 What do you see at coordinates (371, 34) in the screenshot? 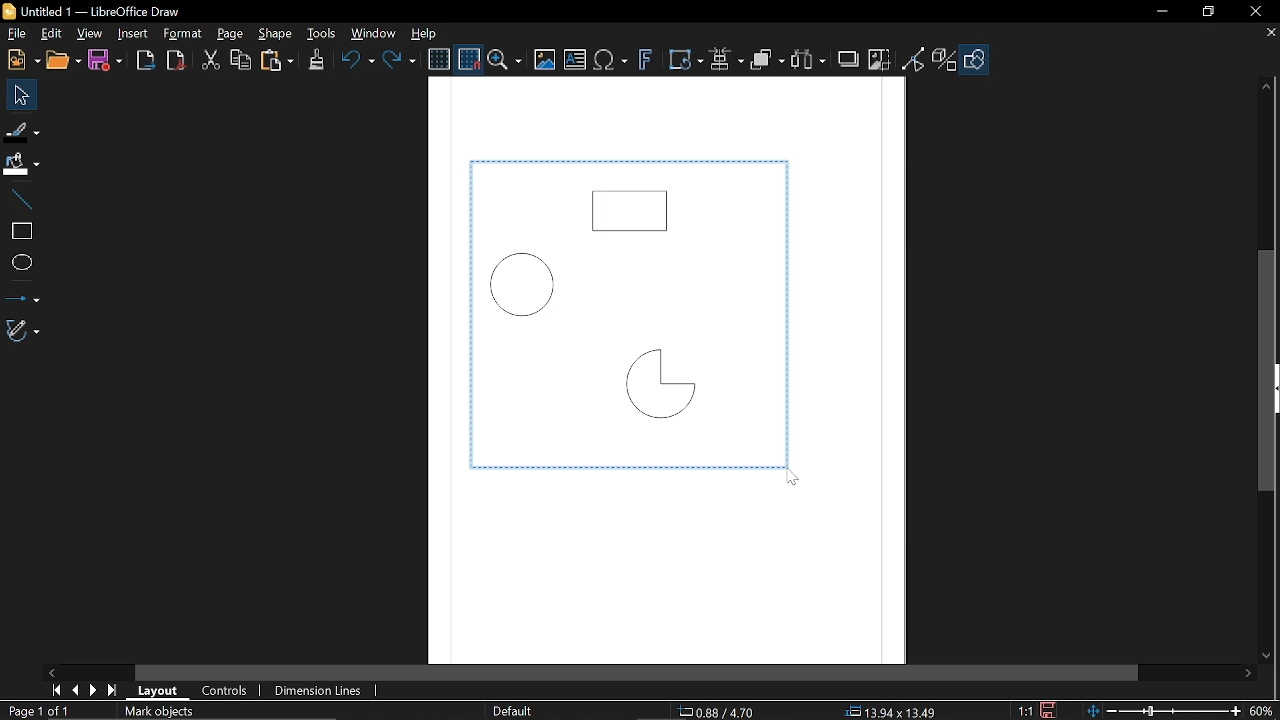
I see `Window` at bounding box center [371, 34].